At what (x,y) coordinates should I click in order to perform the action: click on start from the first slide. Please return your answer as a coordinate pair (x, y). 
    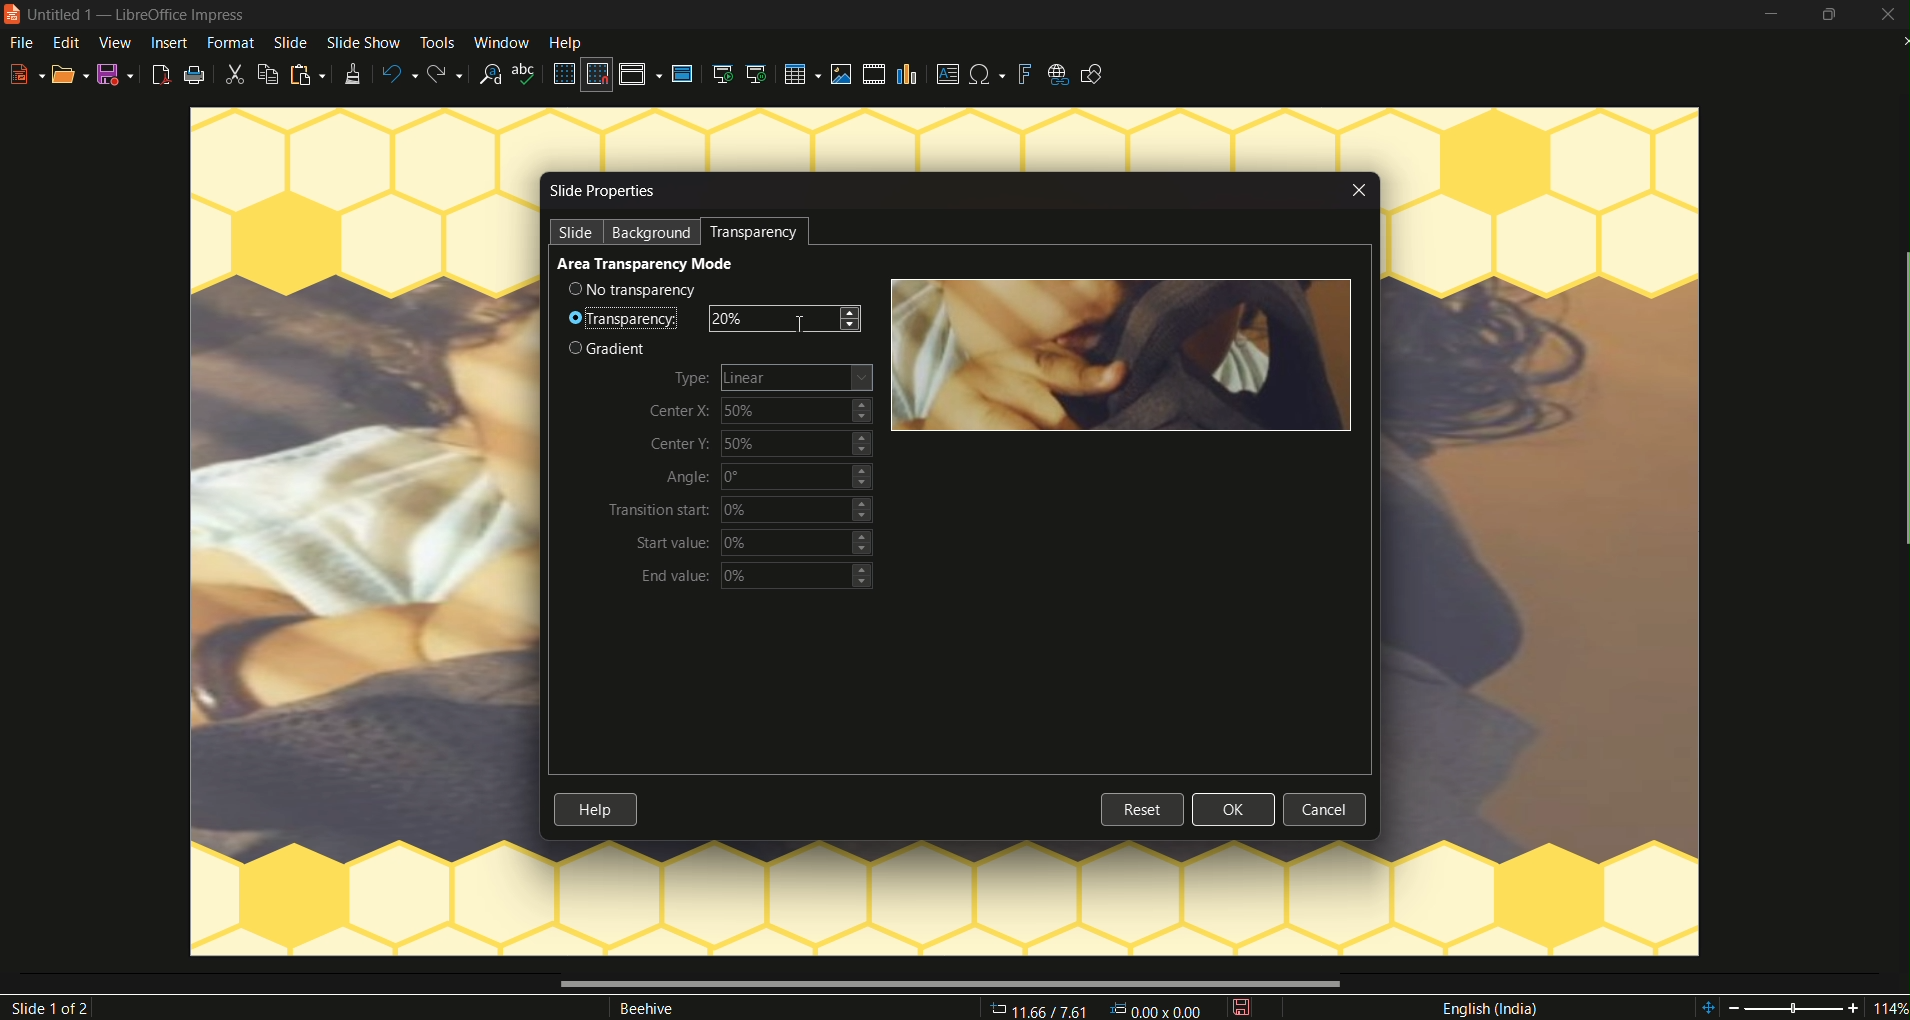
    Looking at the image, I should click on (723, 74).